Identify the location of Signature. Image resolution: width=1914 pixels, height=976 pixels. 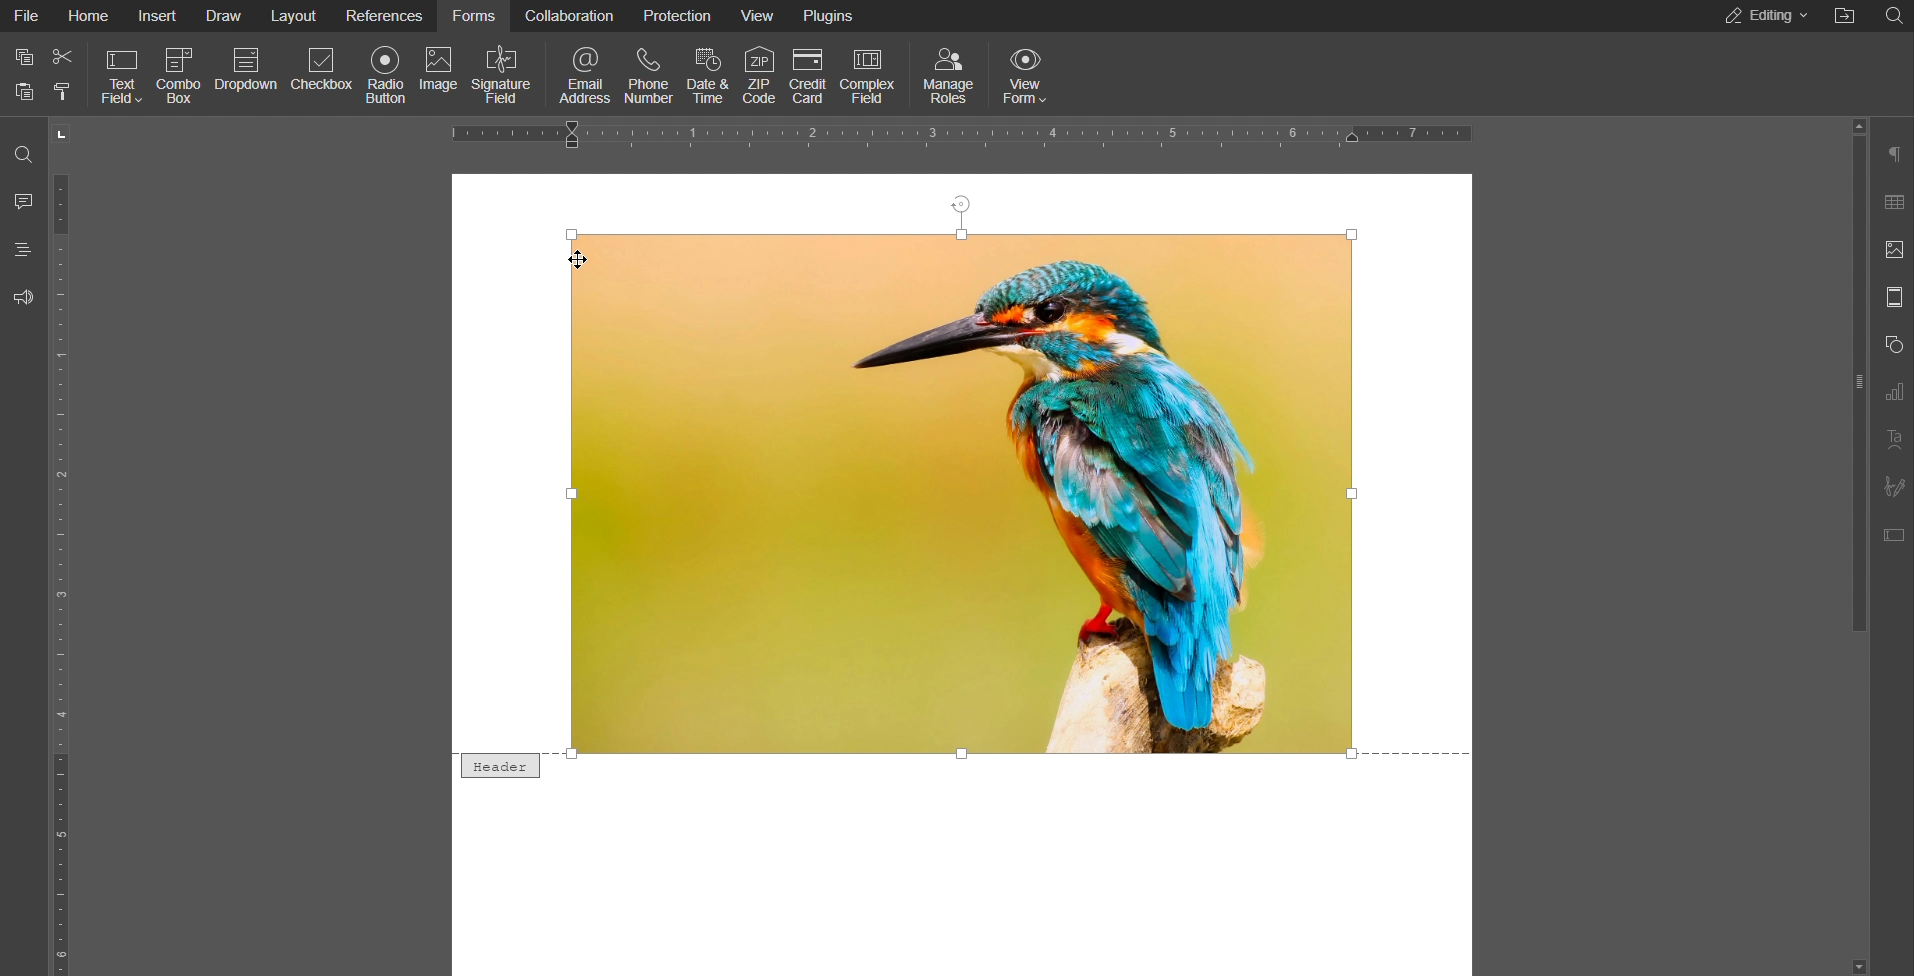
(504, 73).